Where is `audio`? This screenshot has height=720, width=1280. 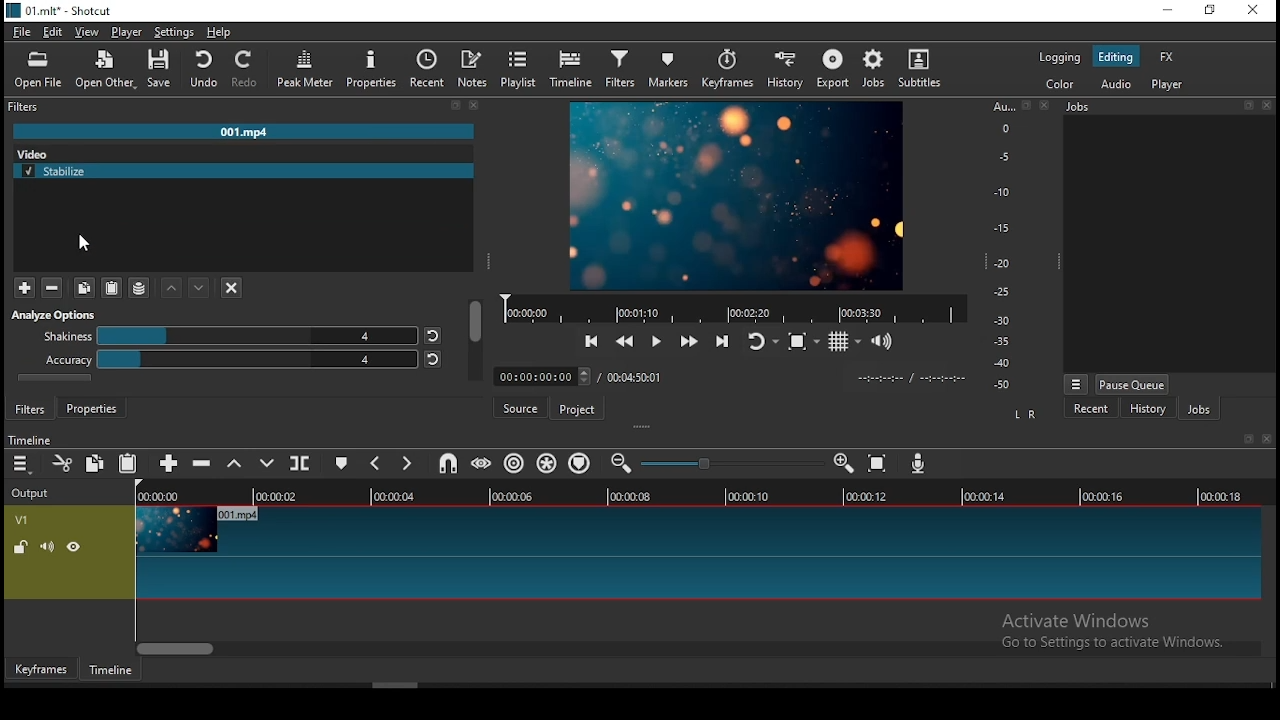
audio is located at coordinates (1120, 84).